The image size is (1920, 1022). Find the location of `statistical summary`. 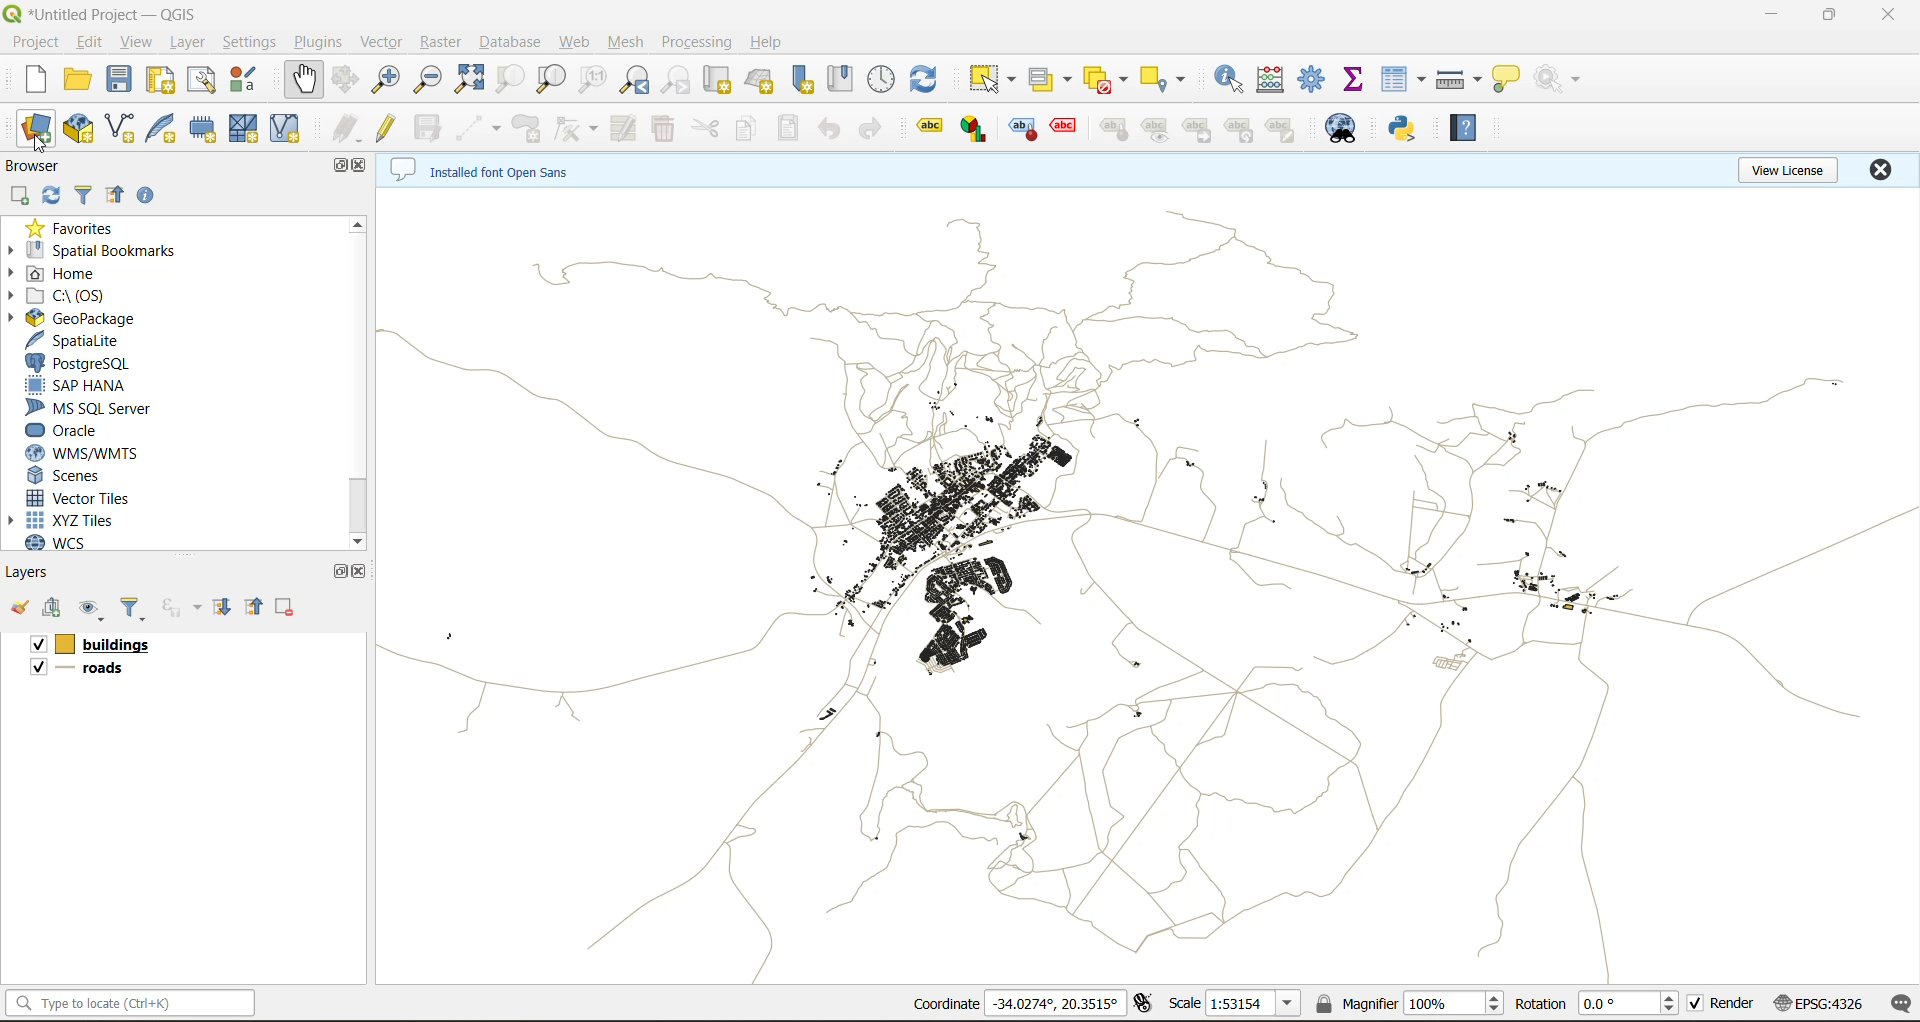

statistical summary is located at coordinates (1357, 80).